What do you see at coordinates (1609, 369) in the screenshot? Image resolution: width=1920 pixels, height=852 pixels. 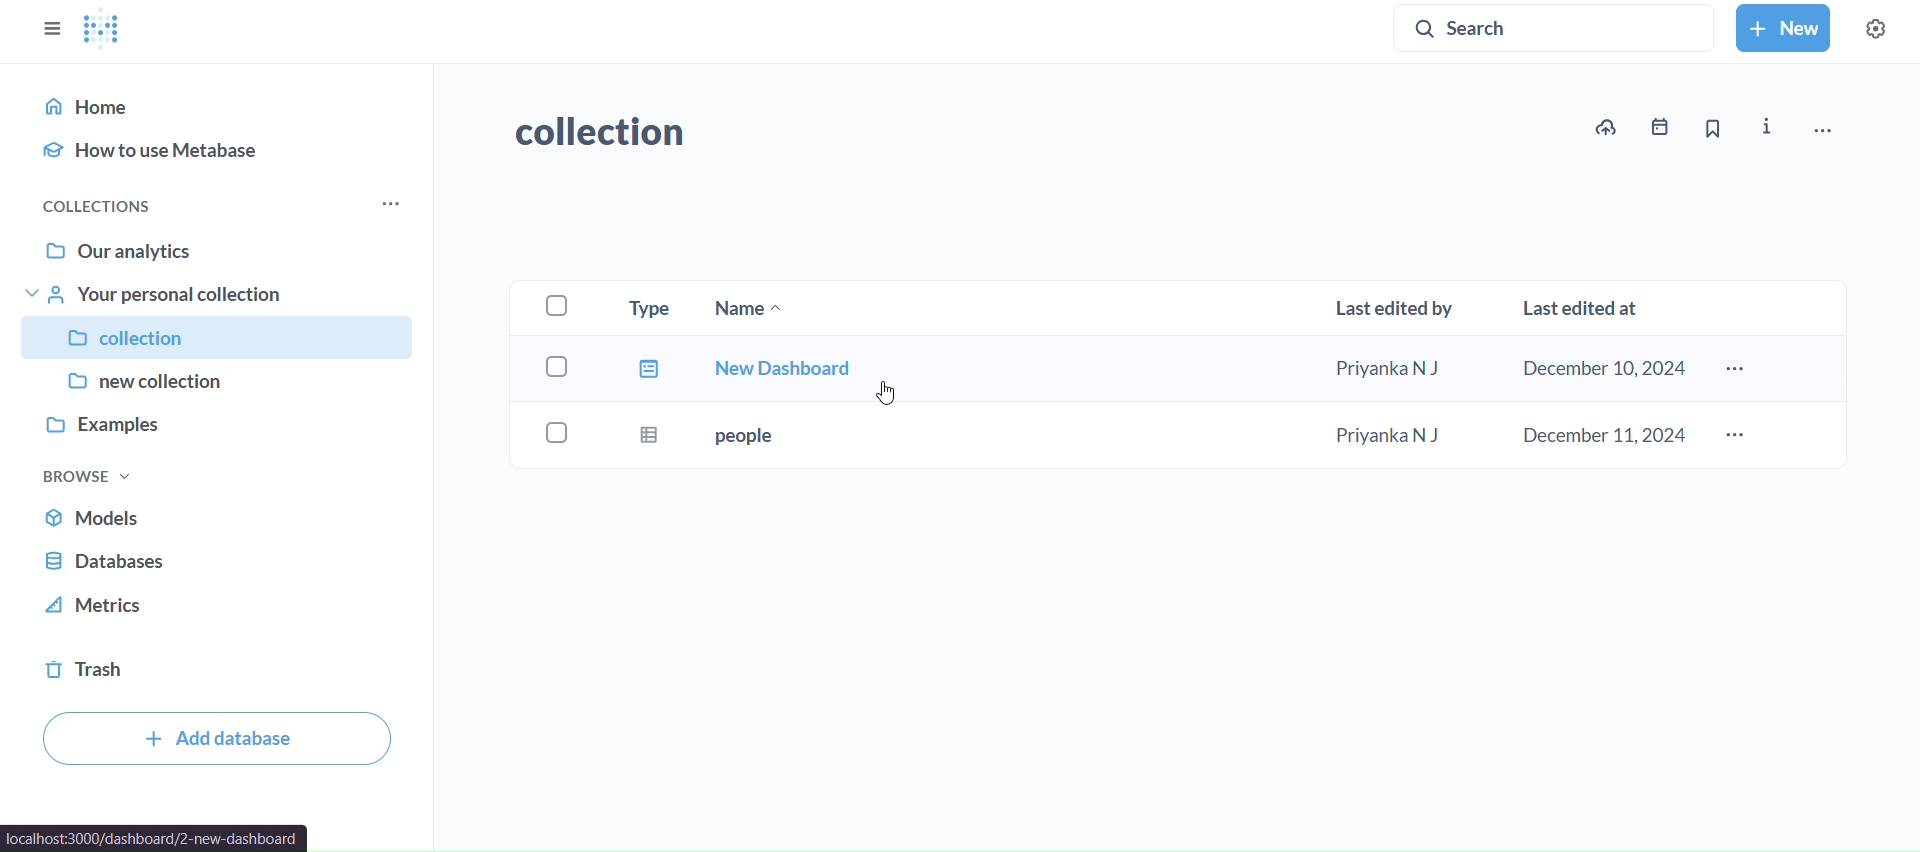 I see `december 10,2024` at bounding box center [1609, 369].